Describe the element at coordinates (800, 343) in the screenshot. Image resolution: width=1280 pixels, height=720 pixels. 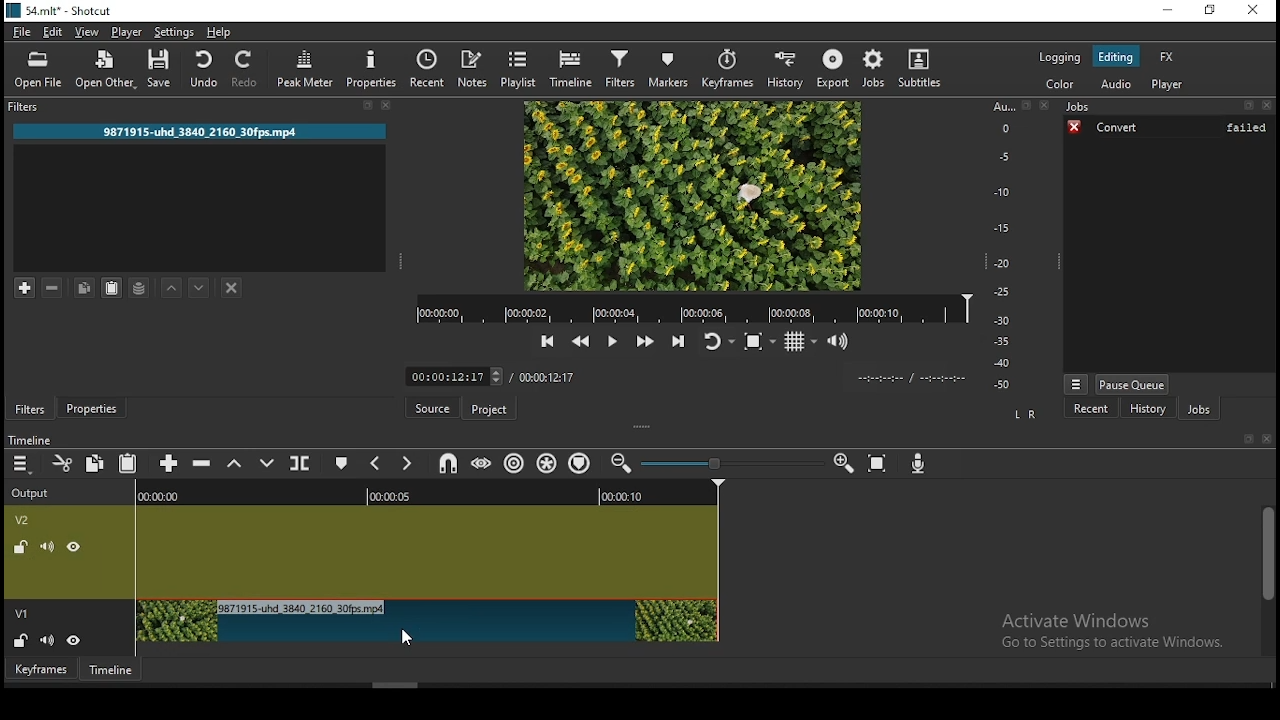
I see `toggle grid display on the player` at that location.